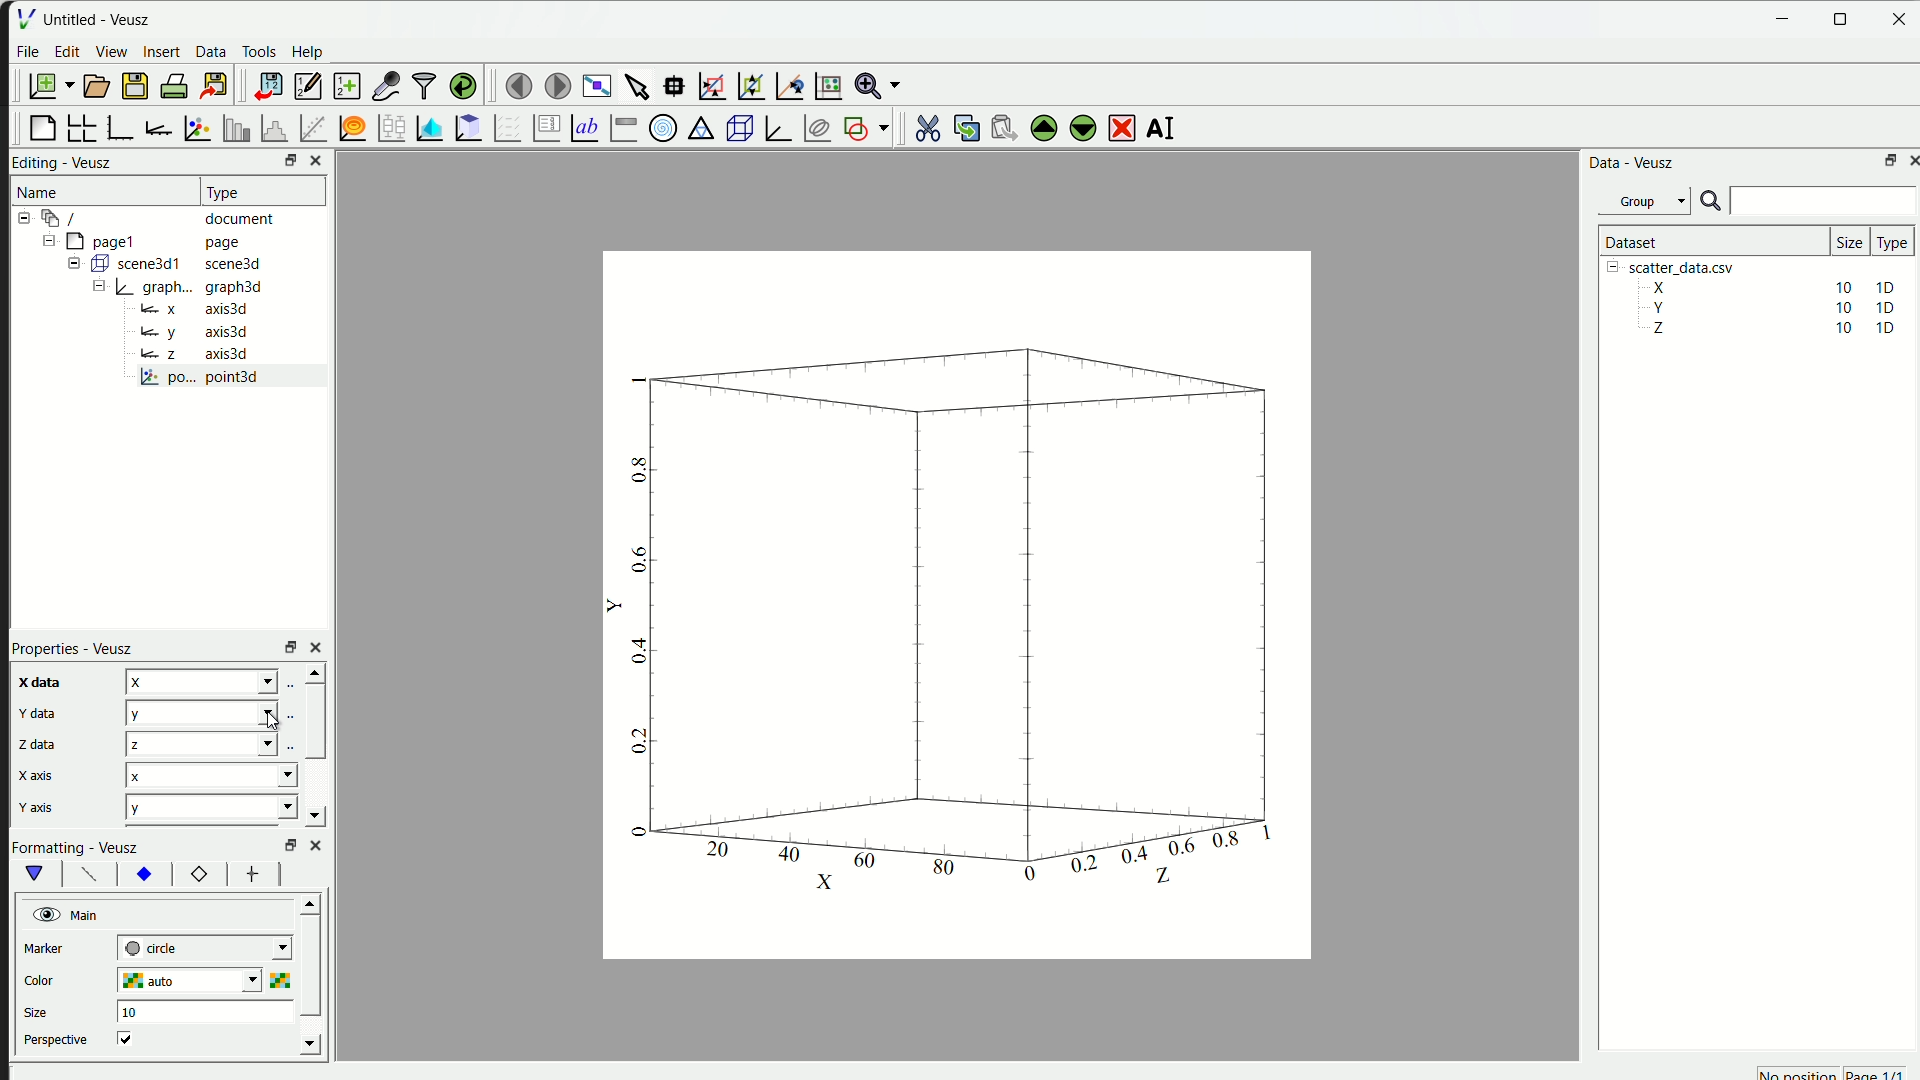  What do you see at coordinates (252, 874) in the screenshot?
I see `font` at bounding box center [252, 874].